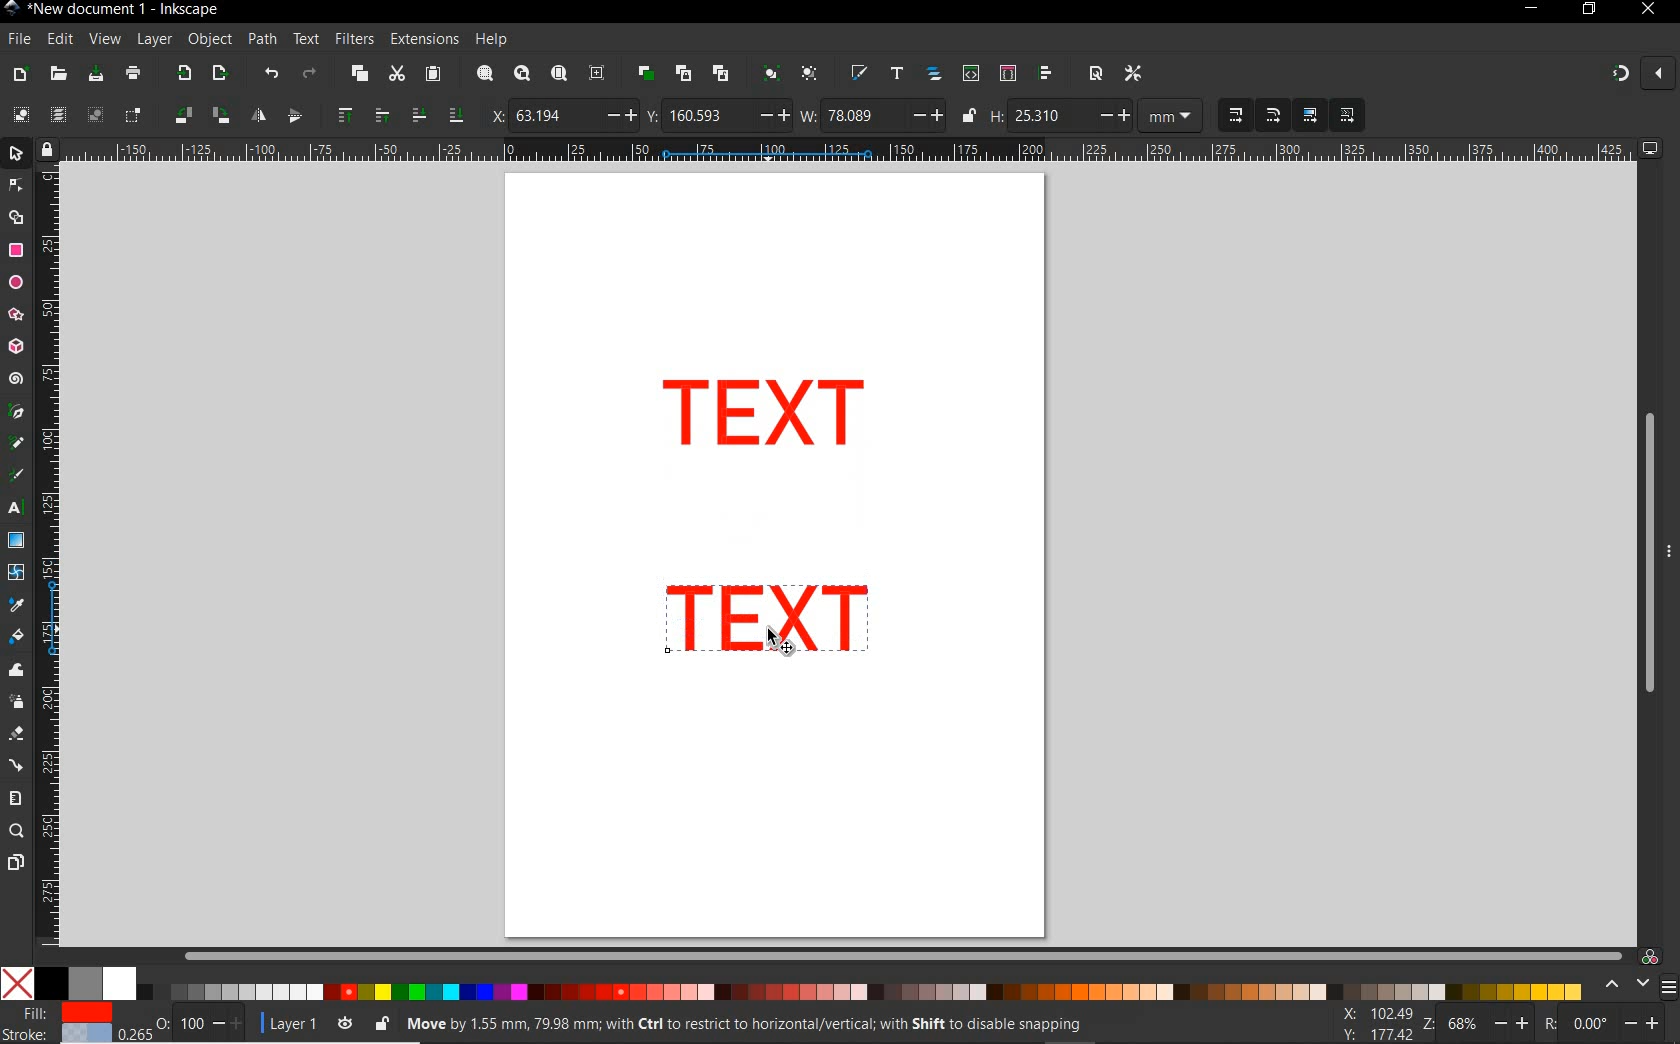 The width and height of the screenshot is (1680, 1044). Describe the element at coordinates (200, 116) in the screenshot. I see `object rotate` at that location.